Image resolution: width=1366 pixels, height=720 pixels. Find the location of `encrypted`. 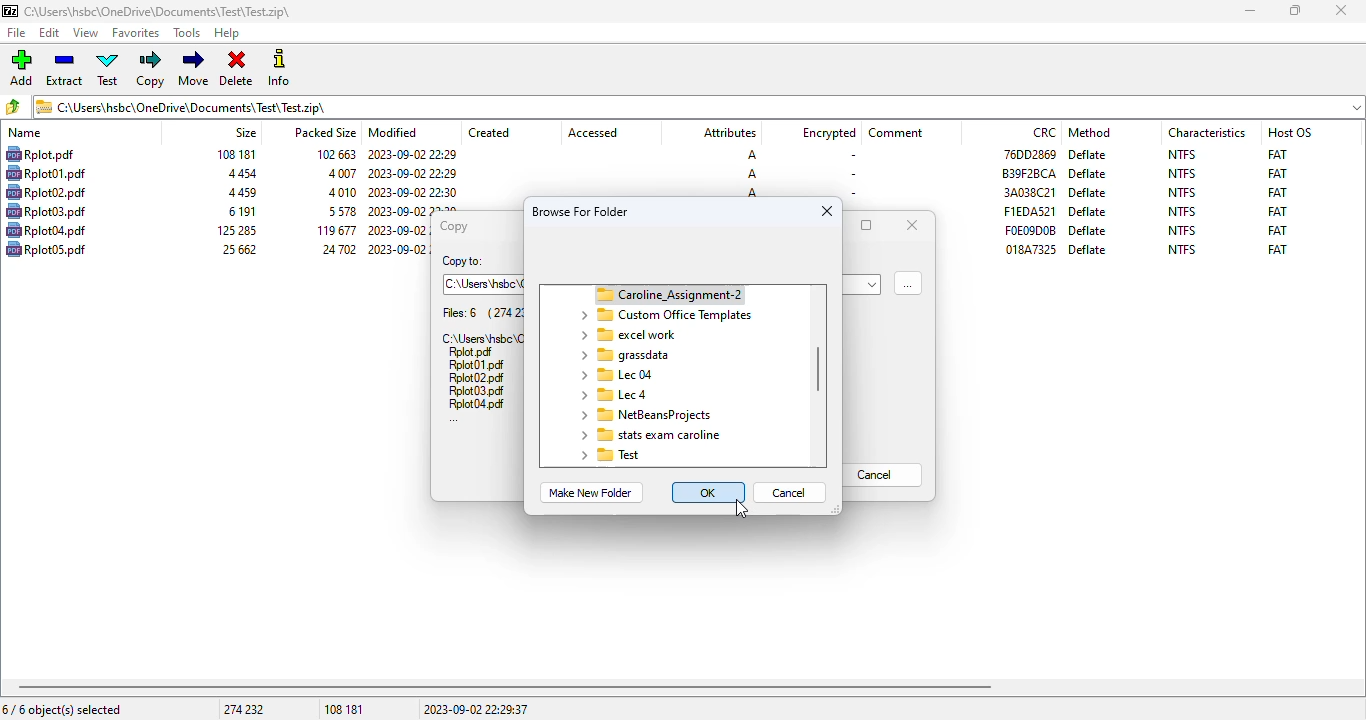

encrypted is located at coordinates (829, 133).